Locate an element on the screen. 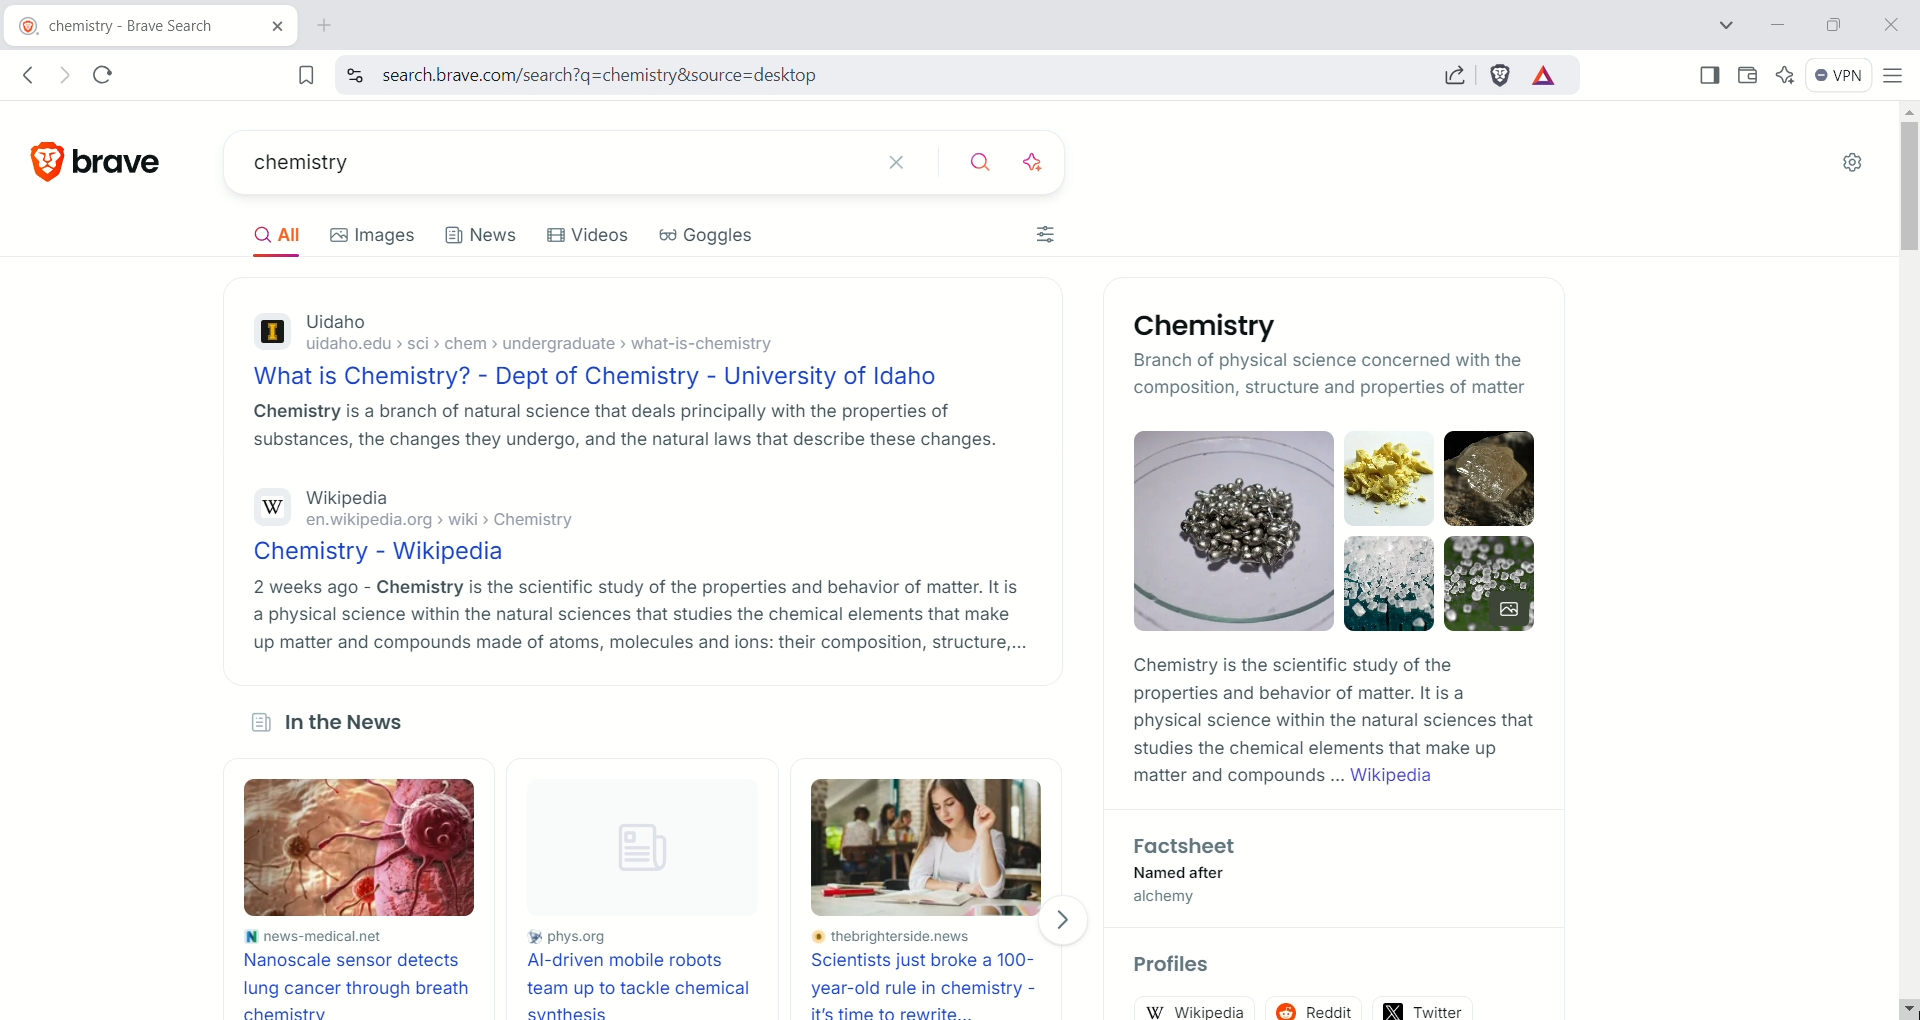  https://search.brave.com/search?q=chemistry&source=desktop is located at coordinates (633, 76).